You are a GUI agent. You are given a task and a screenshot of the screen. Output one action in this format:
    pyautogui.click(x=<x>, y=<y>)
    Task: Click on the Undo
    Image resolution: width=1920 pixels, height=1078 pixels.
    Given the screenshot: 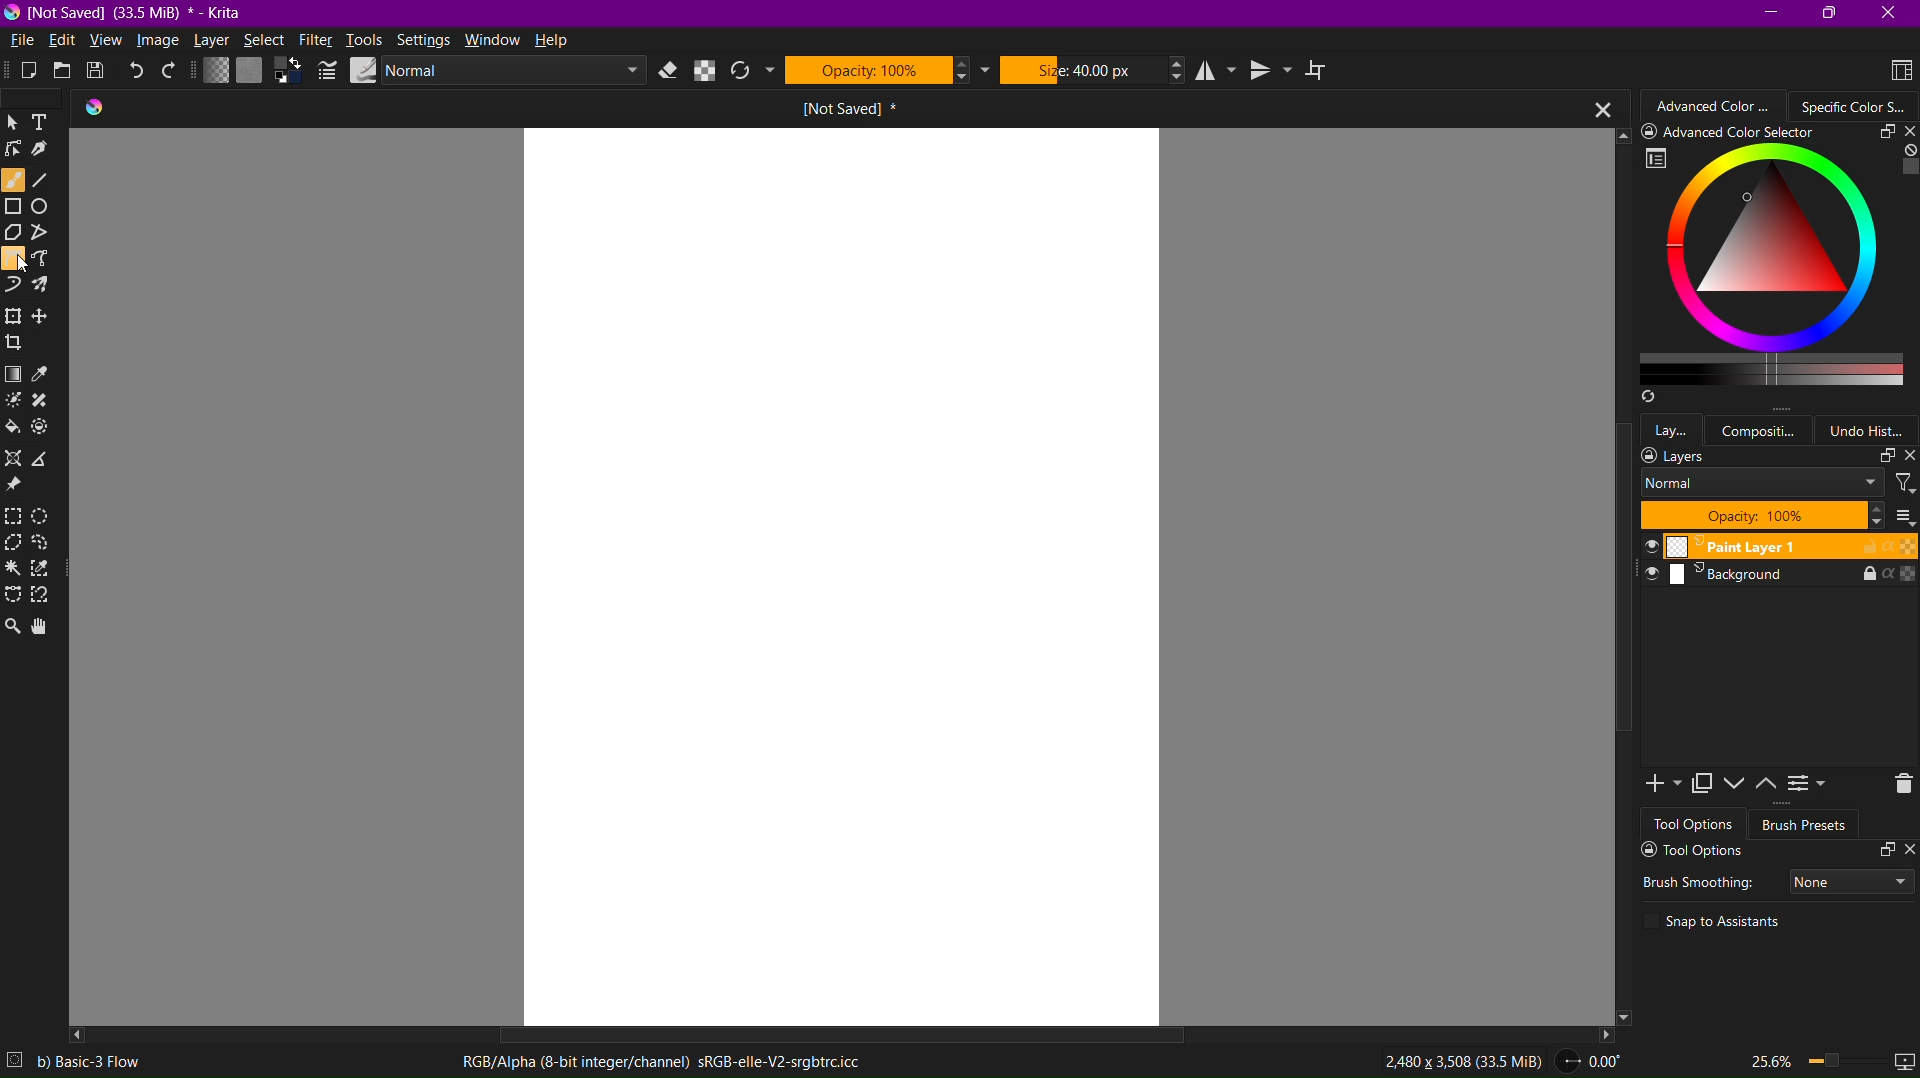 What is the action you would take?
    pyautogui.click(x=139, y=72)
    